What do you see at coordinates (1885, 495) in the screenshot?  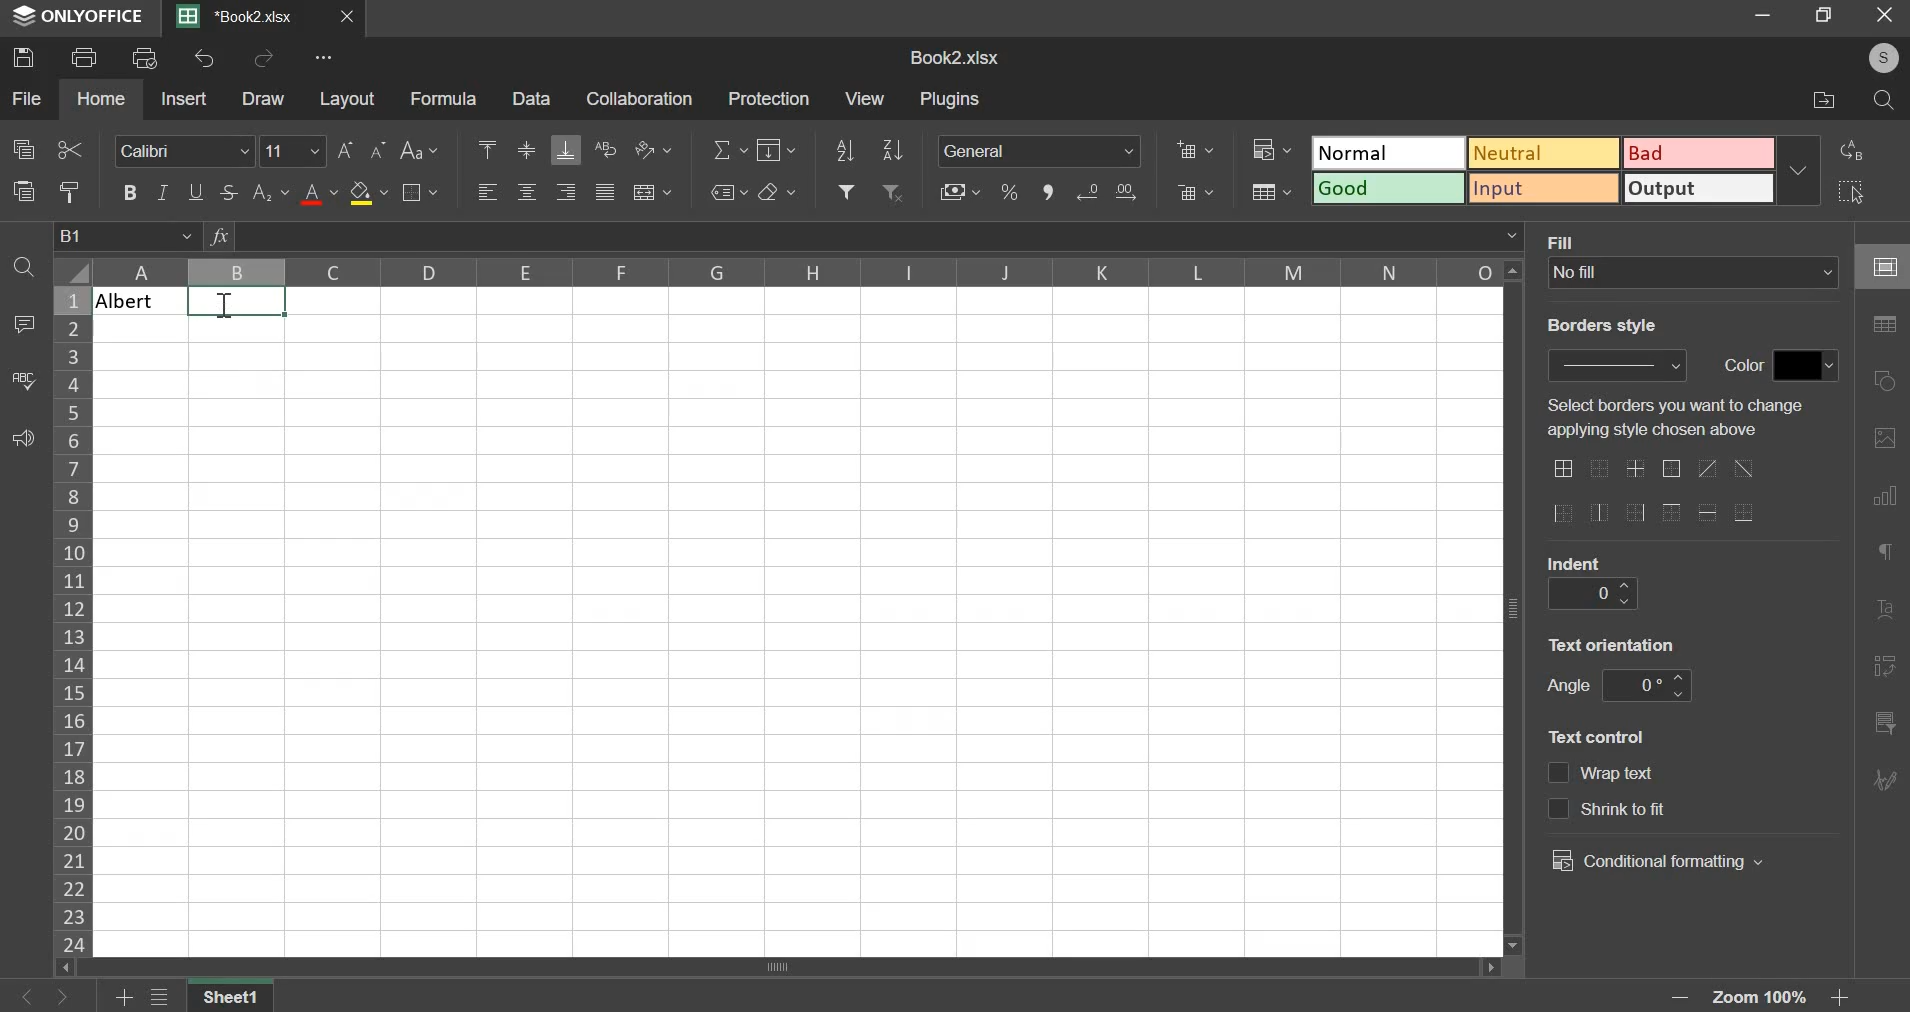 I see `chart settings` at bounding box center [1885, 495].